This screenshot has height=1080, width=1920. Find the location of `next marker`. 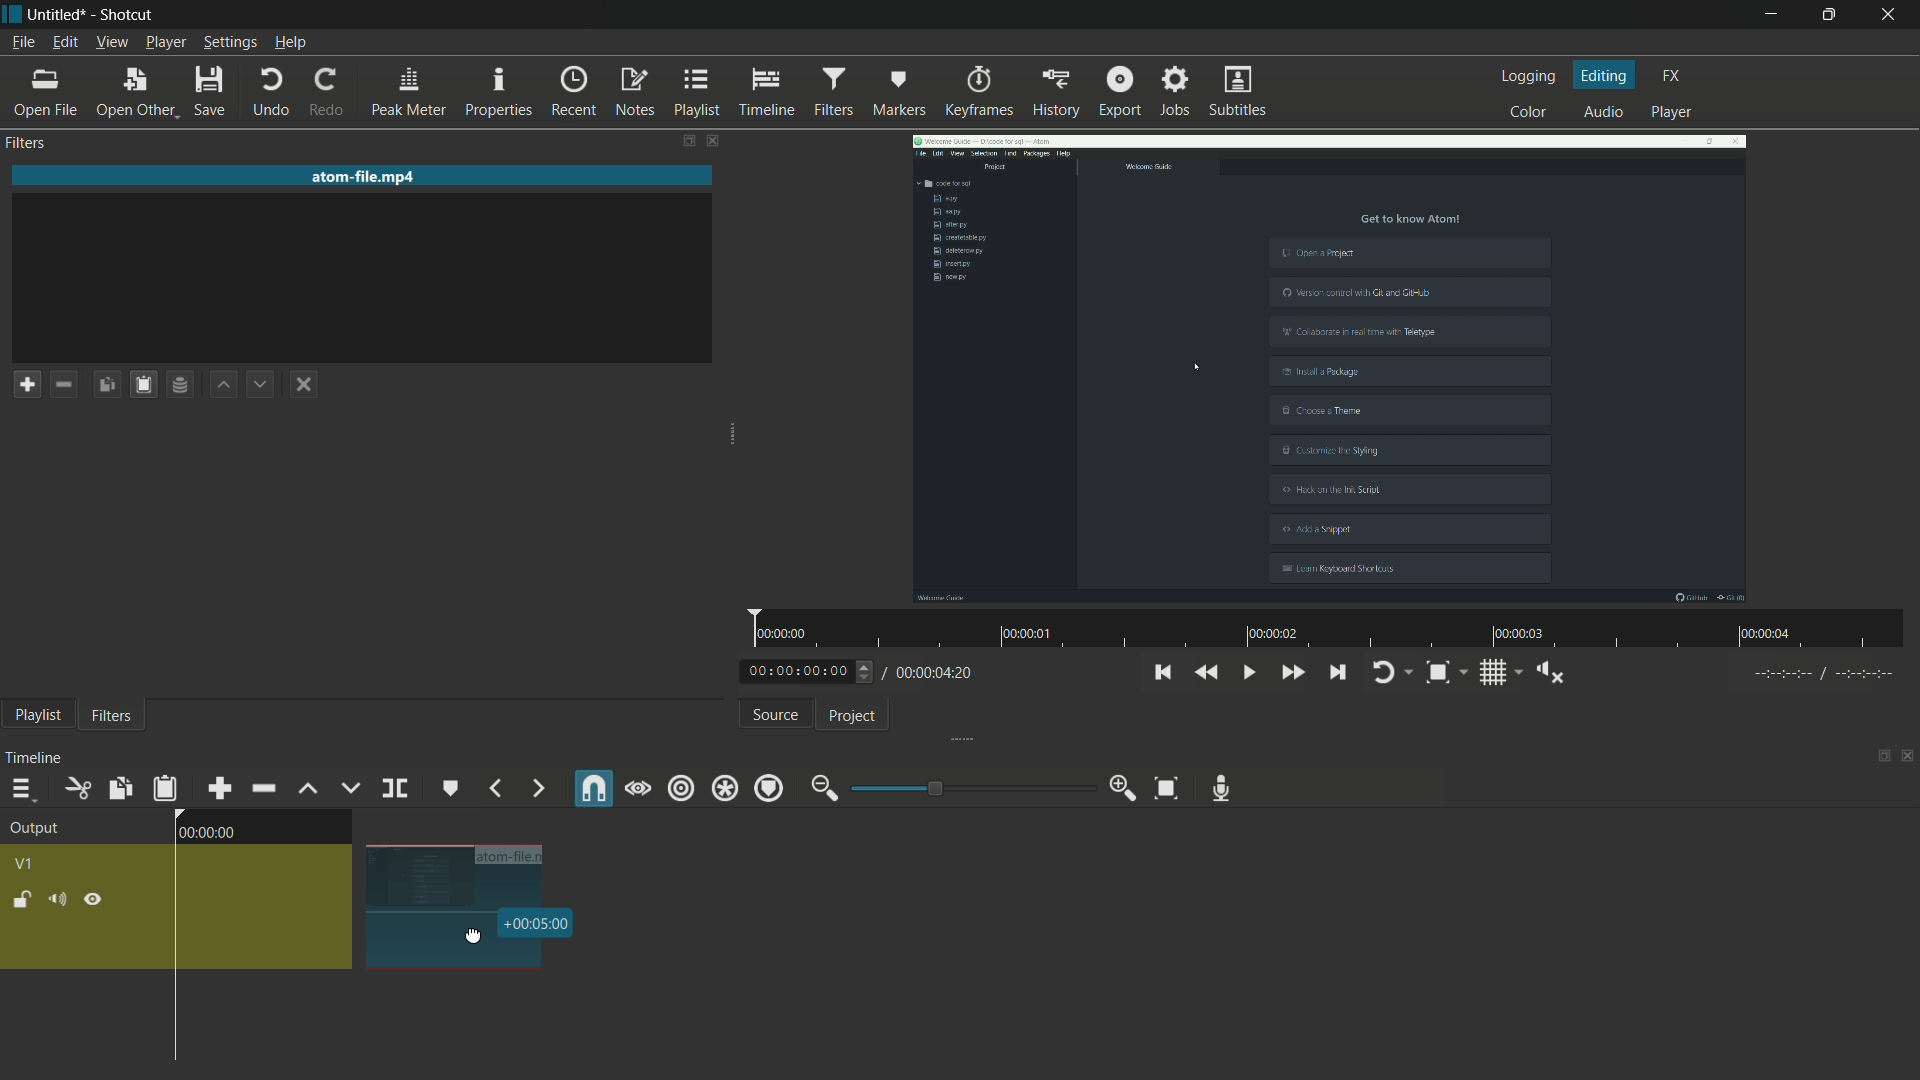

next marker is located at coordinates (536, 789).